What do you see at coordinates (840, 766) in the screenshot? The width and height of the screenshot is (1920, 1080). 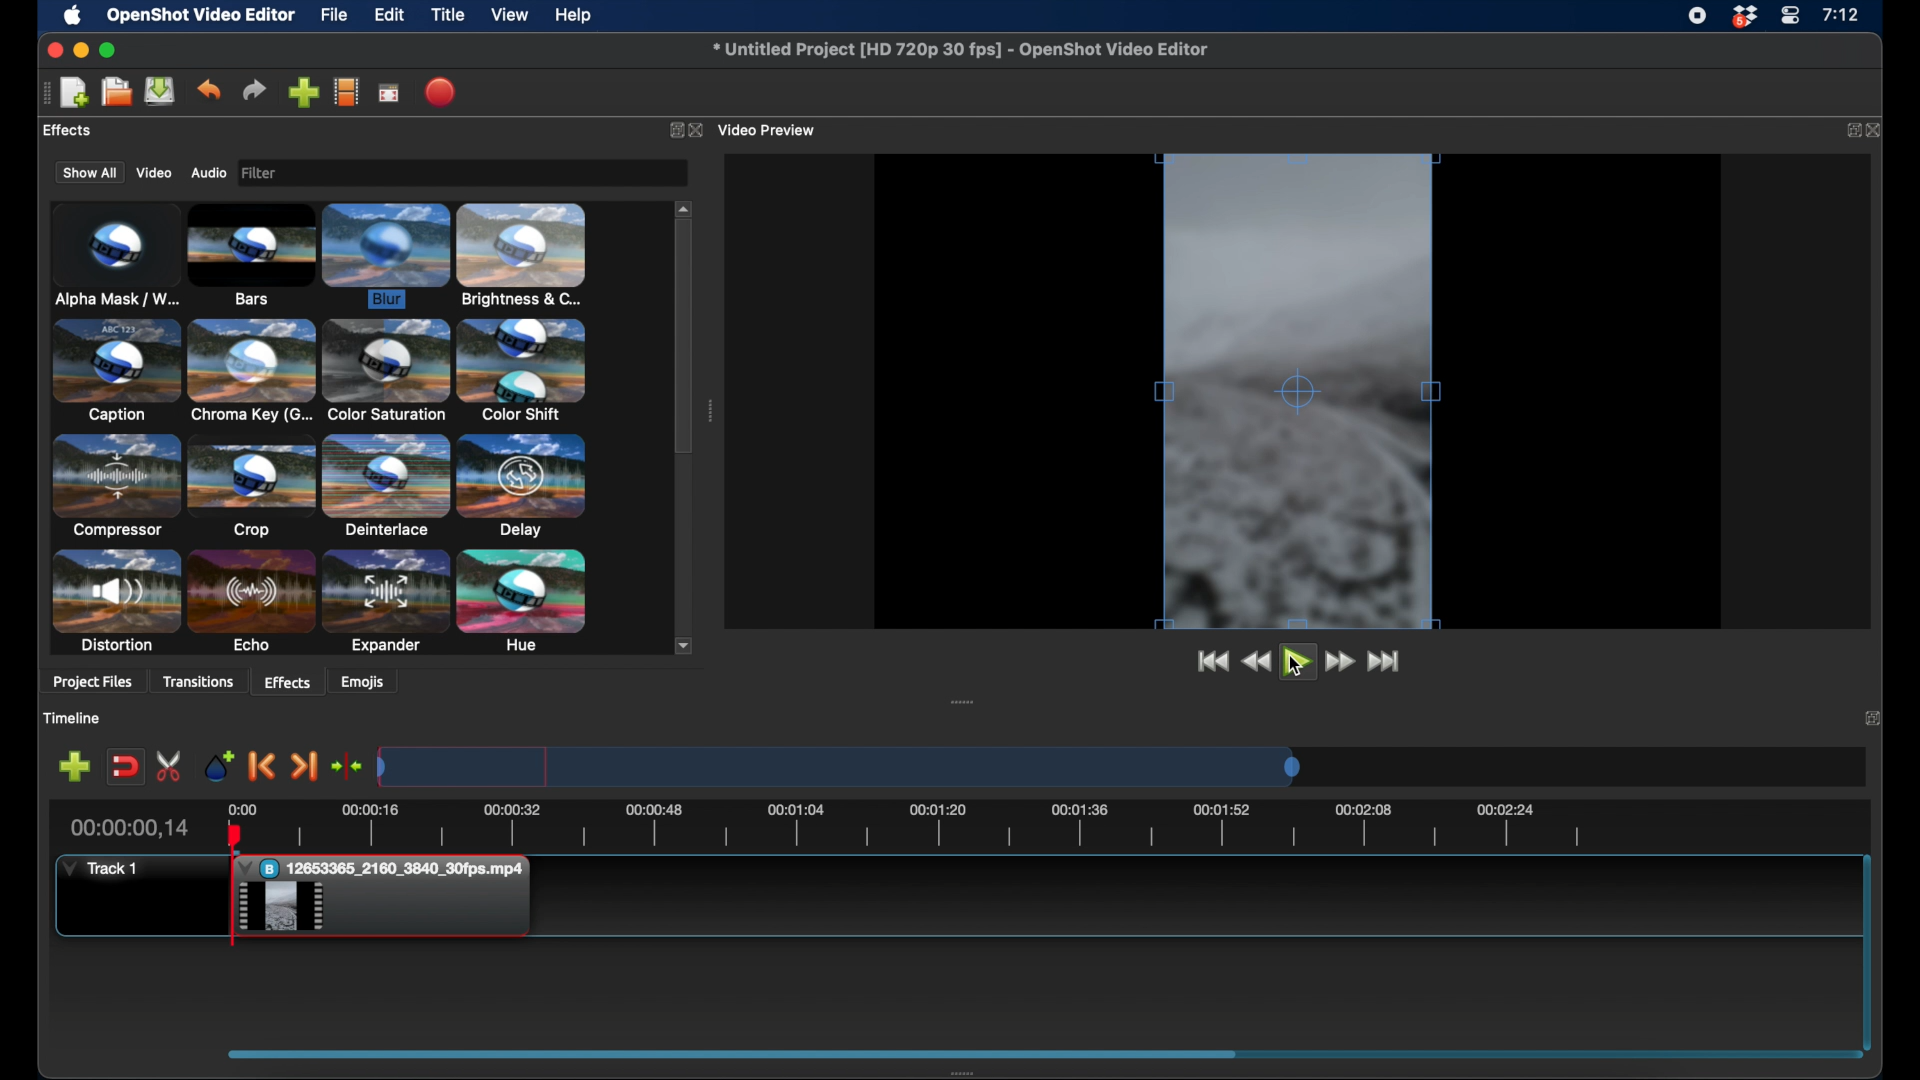 I see `timeline scale` at bounding box center [840, 766].